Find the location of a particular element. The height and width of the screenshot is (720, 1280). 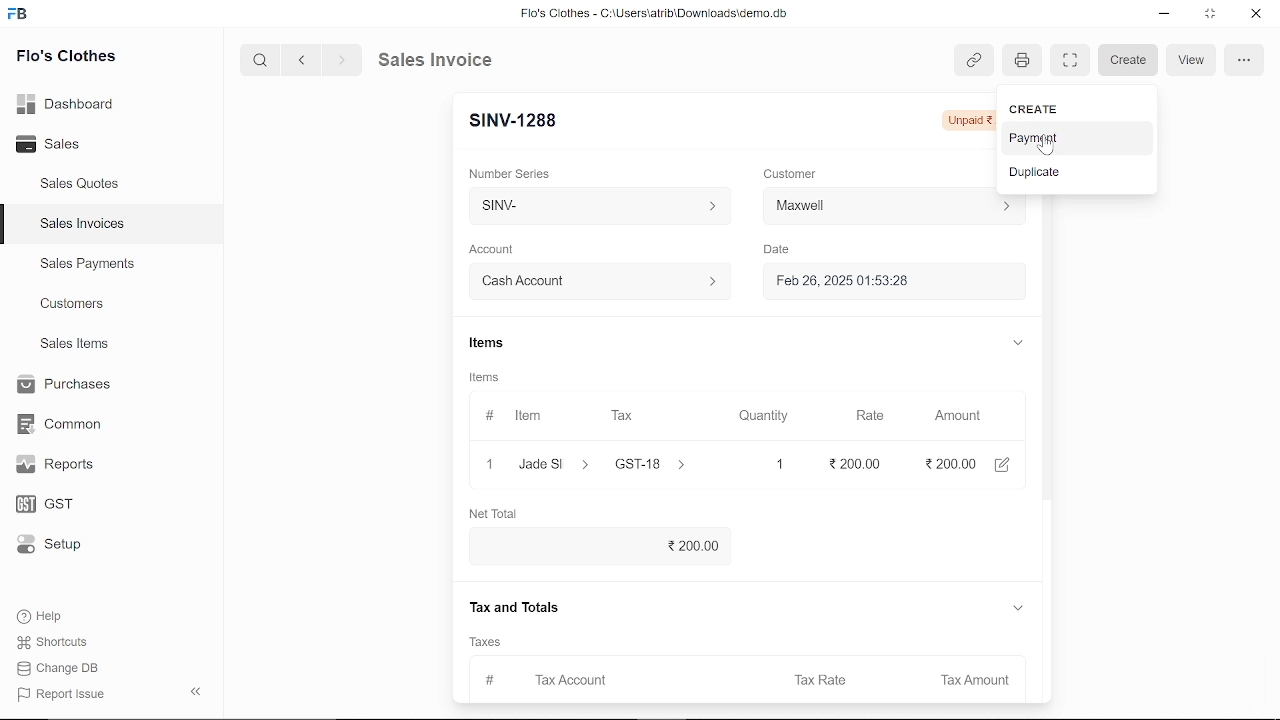

Items is located at coordinates (485, 345).